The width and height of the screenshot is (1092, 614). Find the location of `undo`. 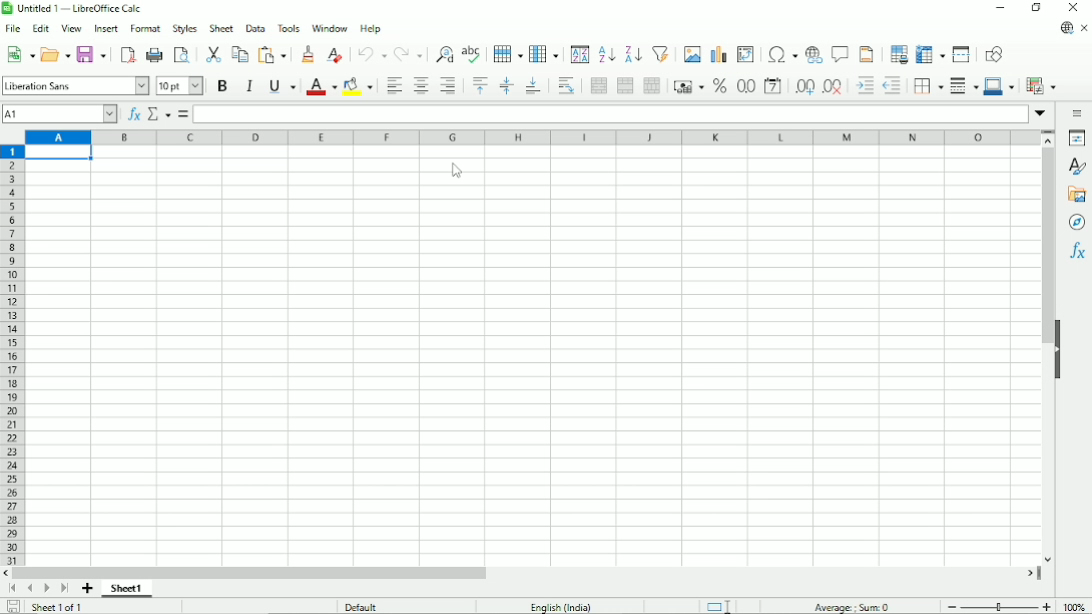

undo is located at coordinates (370, 54).